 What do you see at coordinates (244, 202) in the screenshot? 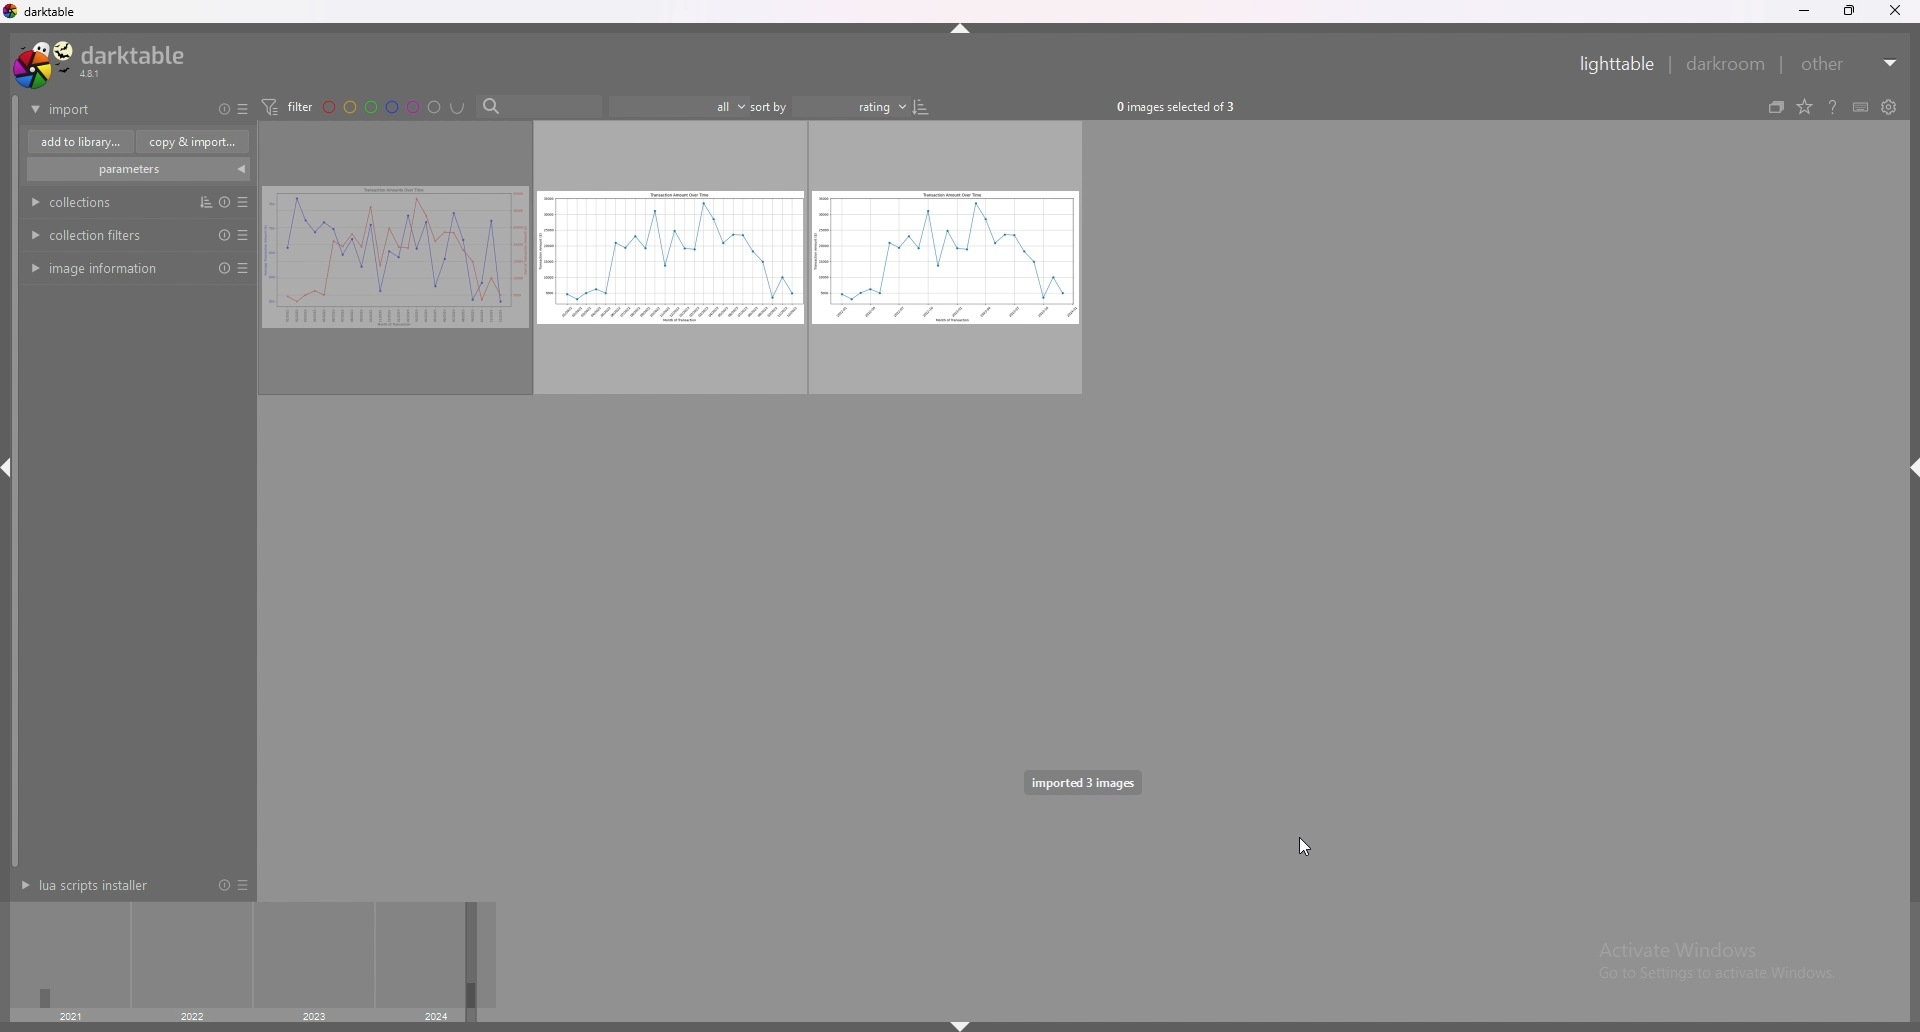
I see `preset` at bounding box center [244, 202].